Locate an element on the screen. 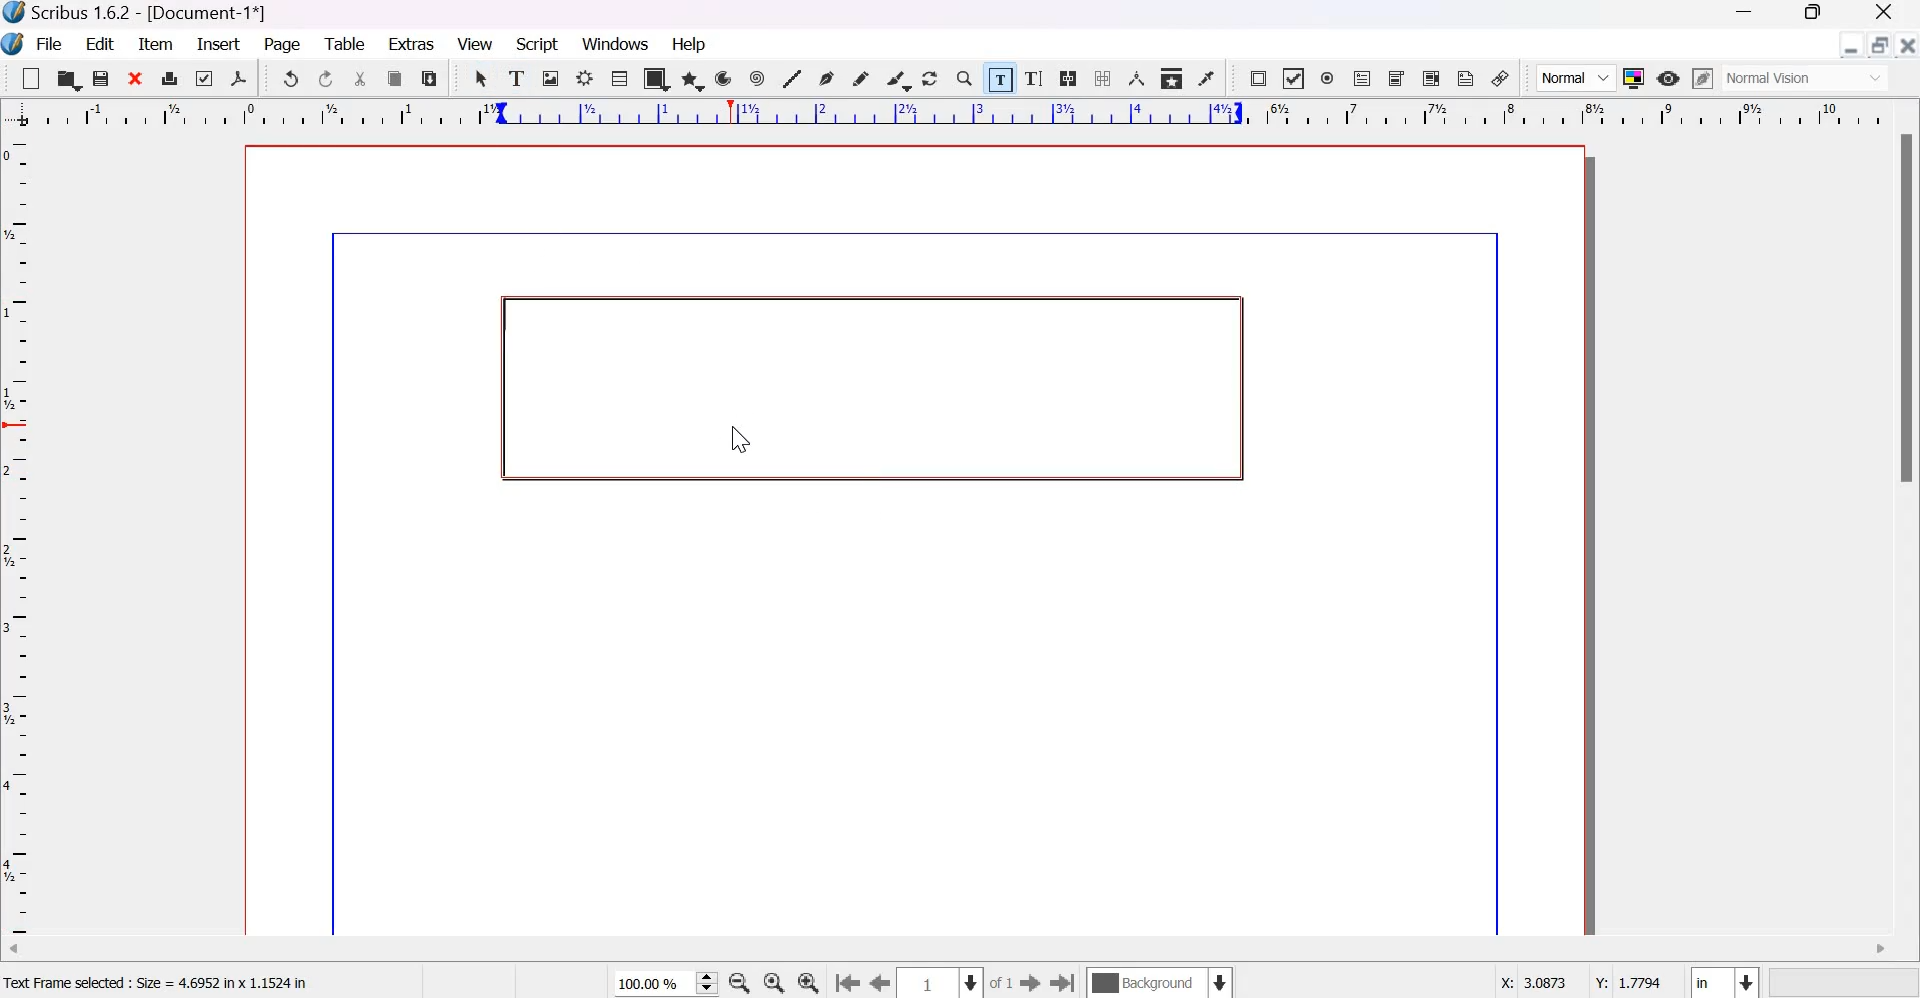 The height and width of the screenshot is (998, 1920). windows is located at coordinates (618, 45).